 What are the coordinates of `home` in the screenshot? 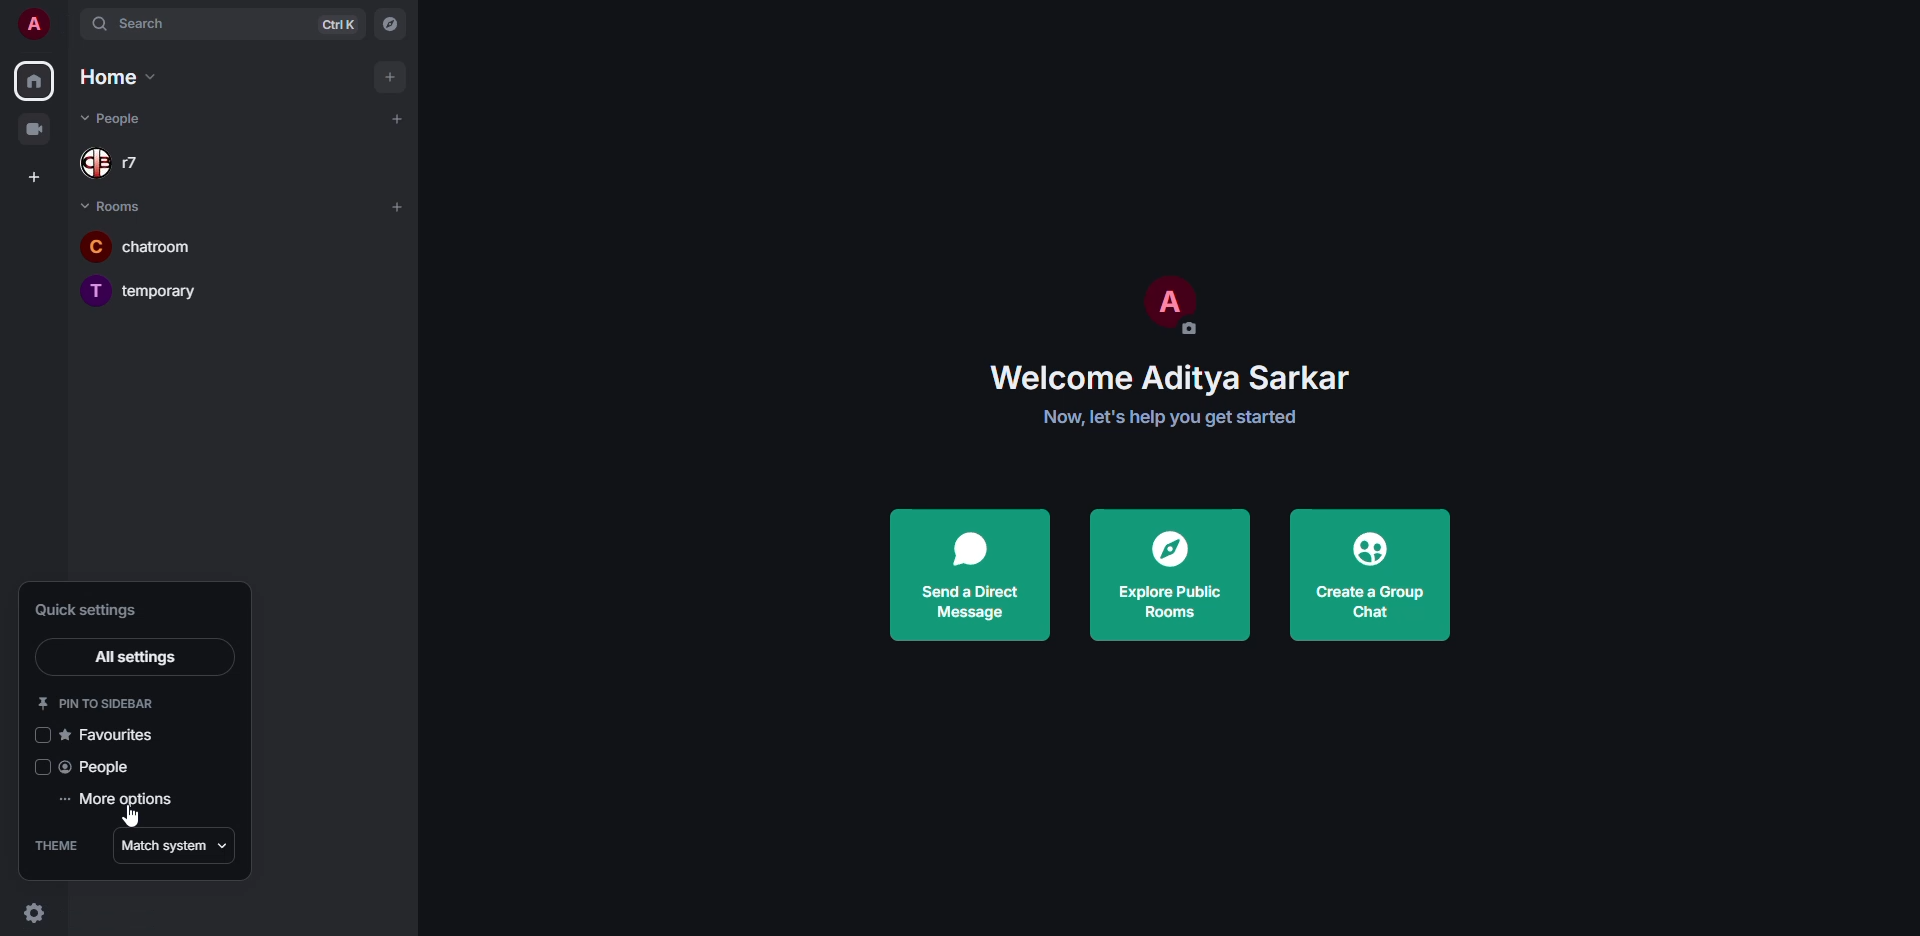 It's located at (115, 78).